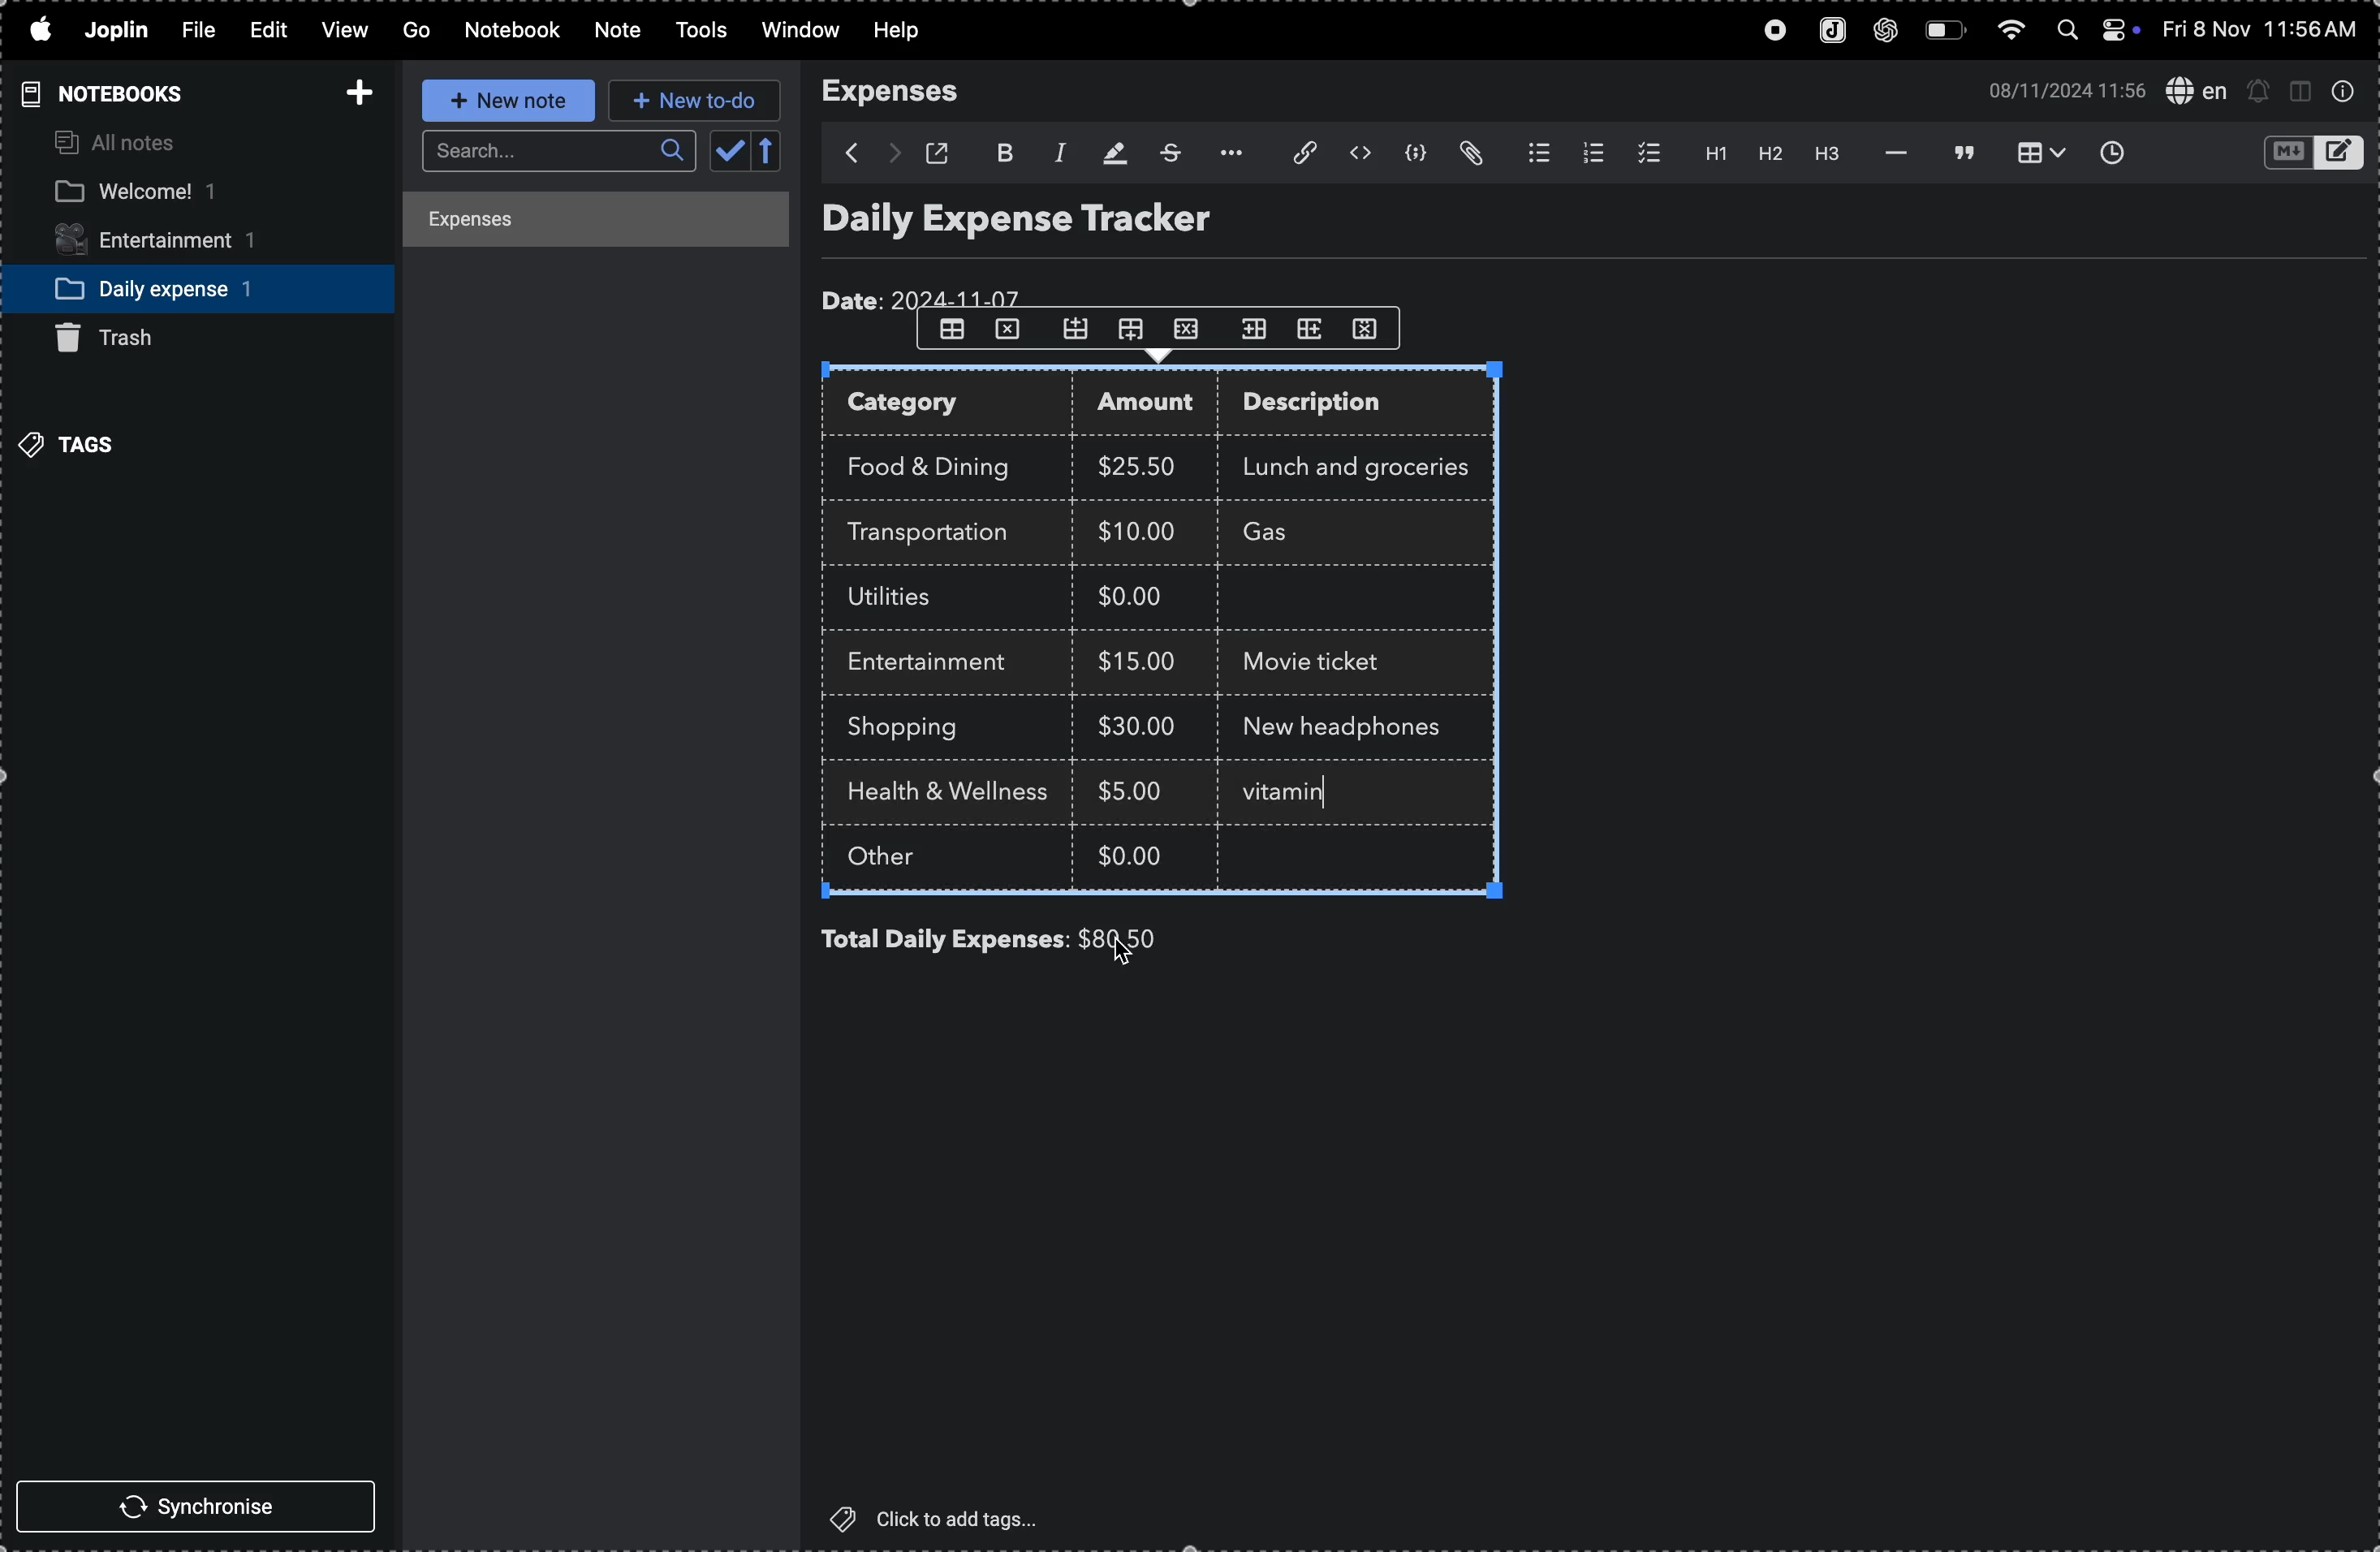  What do you see at coordinates (903, 92) in the screenshot?
I see `expenses` at bounding box center [903, 92].